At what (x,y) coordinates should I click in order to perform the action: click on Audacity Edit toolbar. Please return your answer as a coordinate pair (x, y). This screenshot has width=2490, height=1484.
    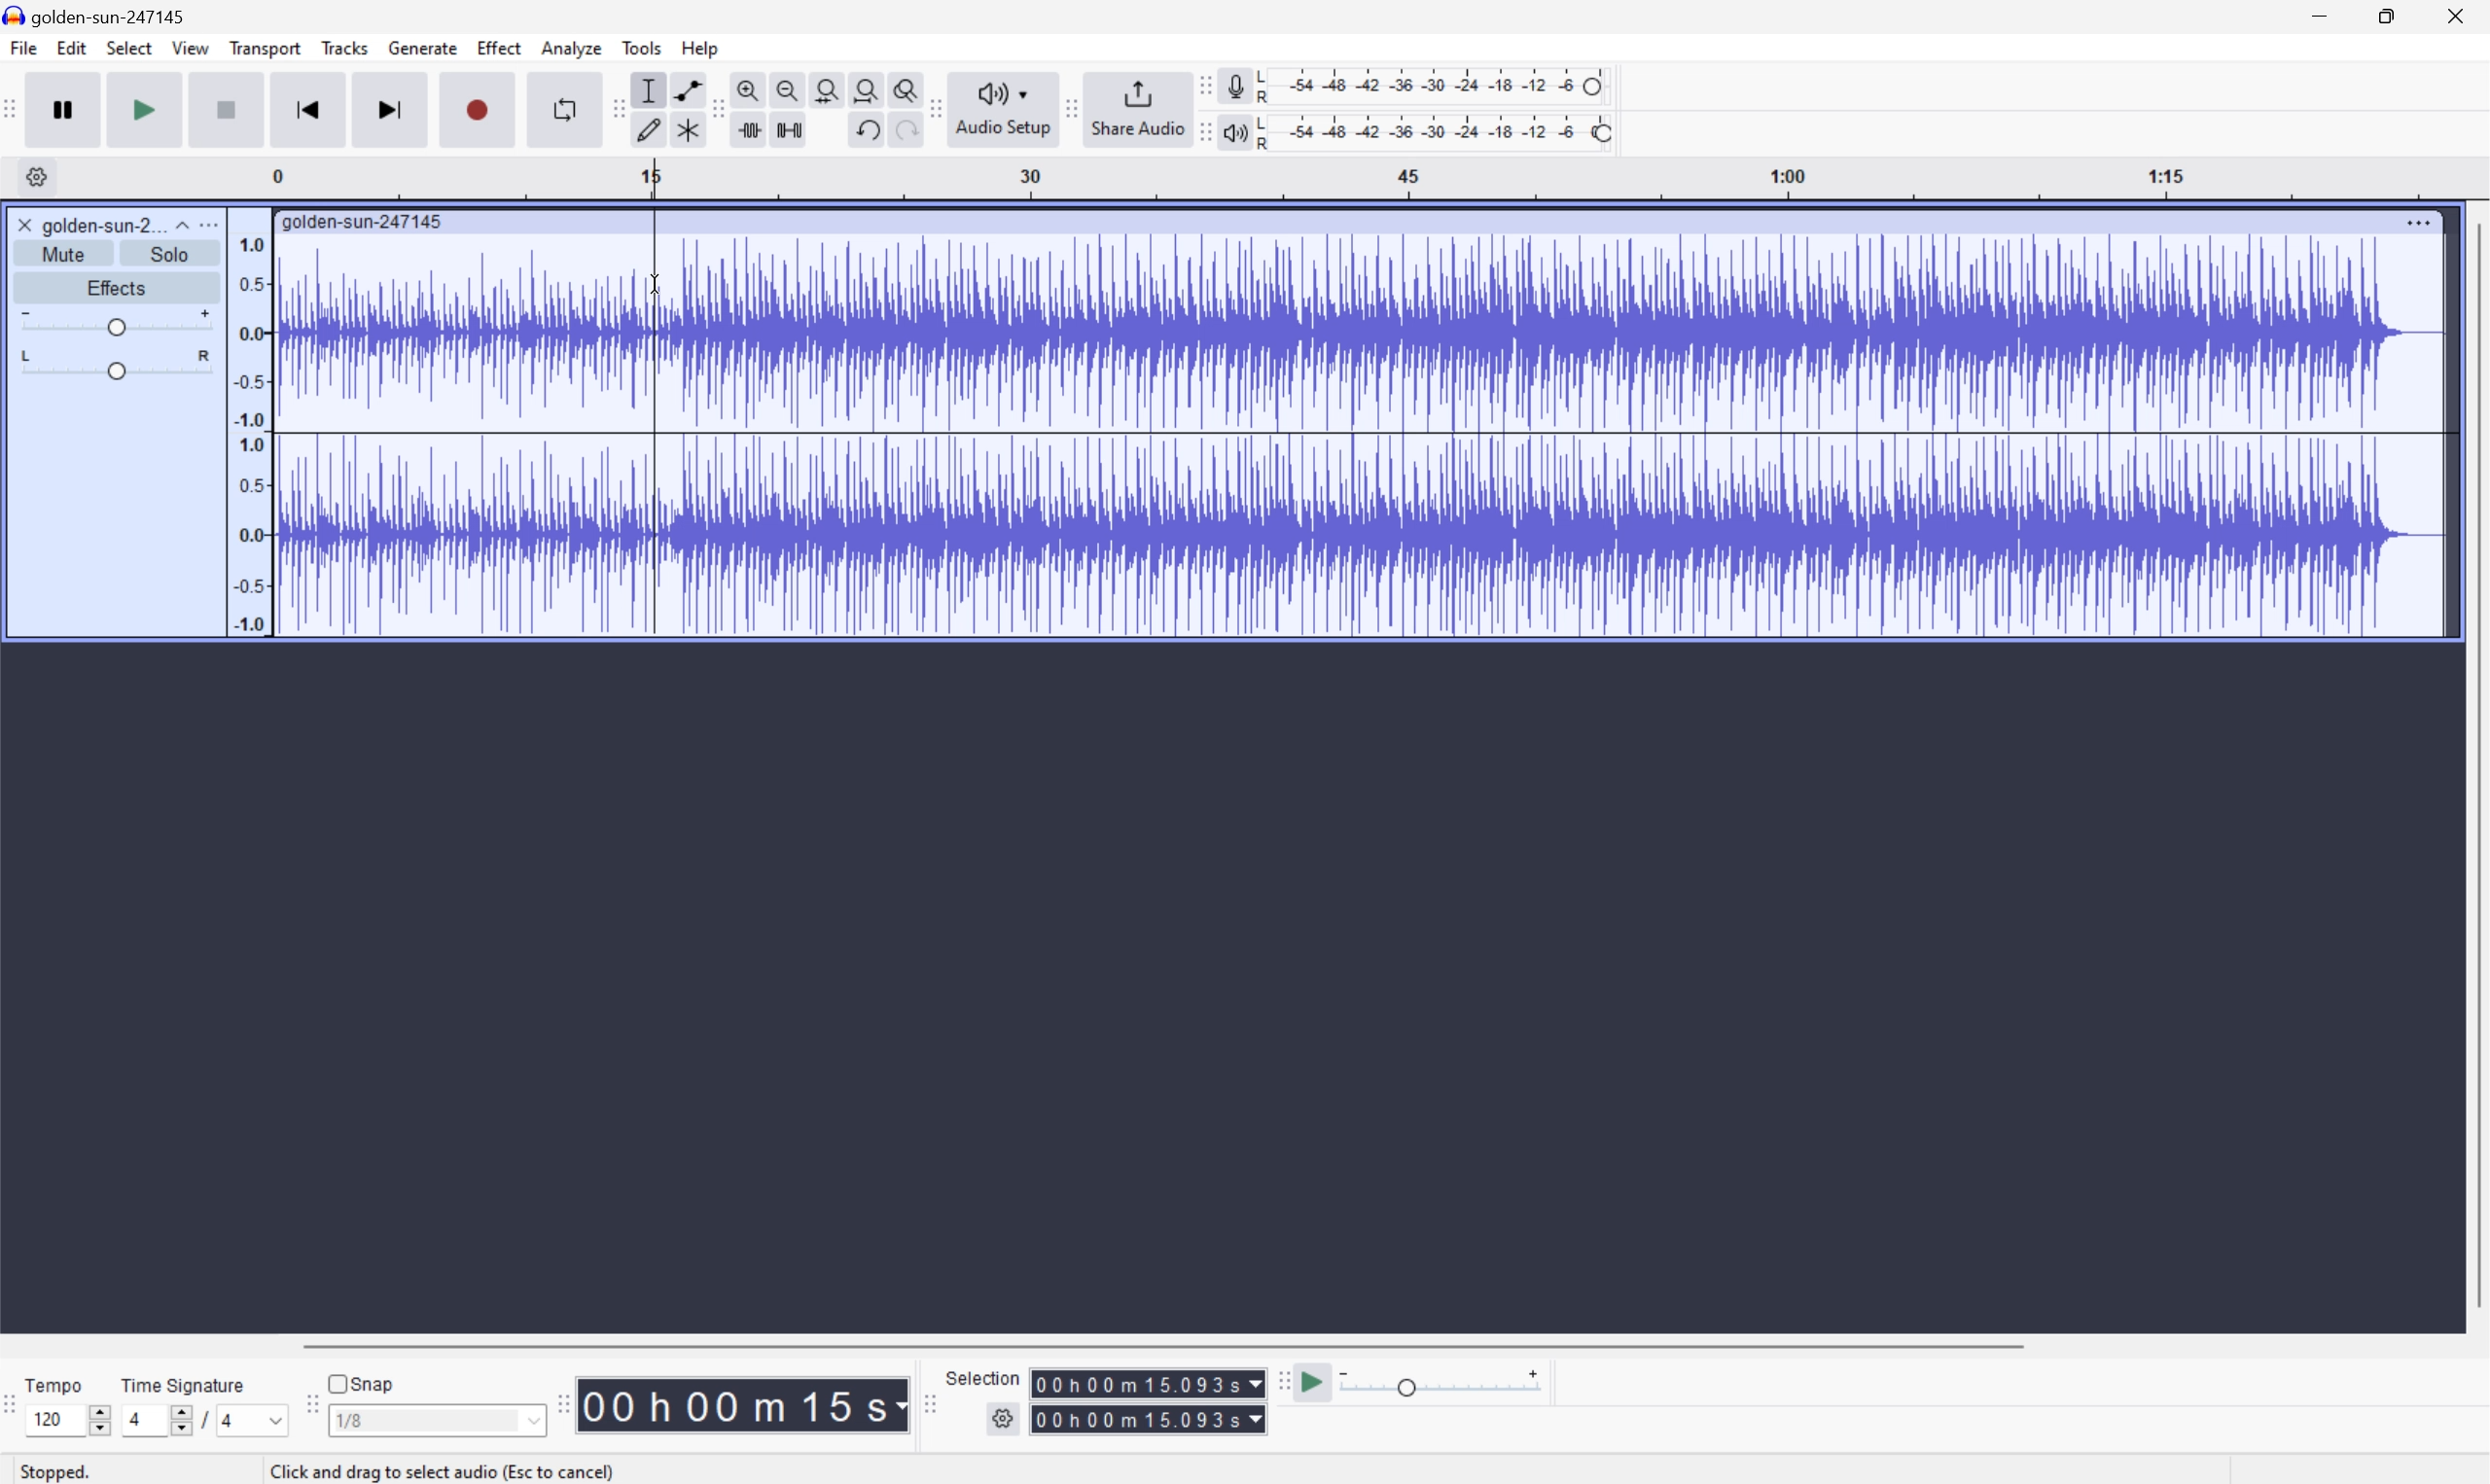
    Looking at the image, I should click on (612, 109).